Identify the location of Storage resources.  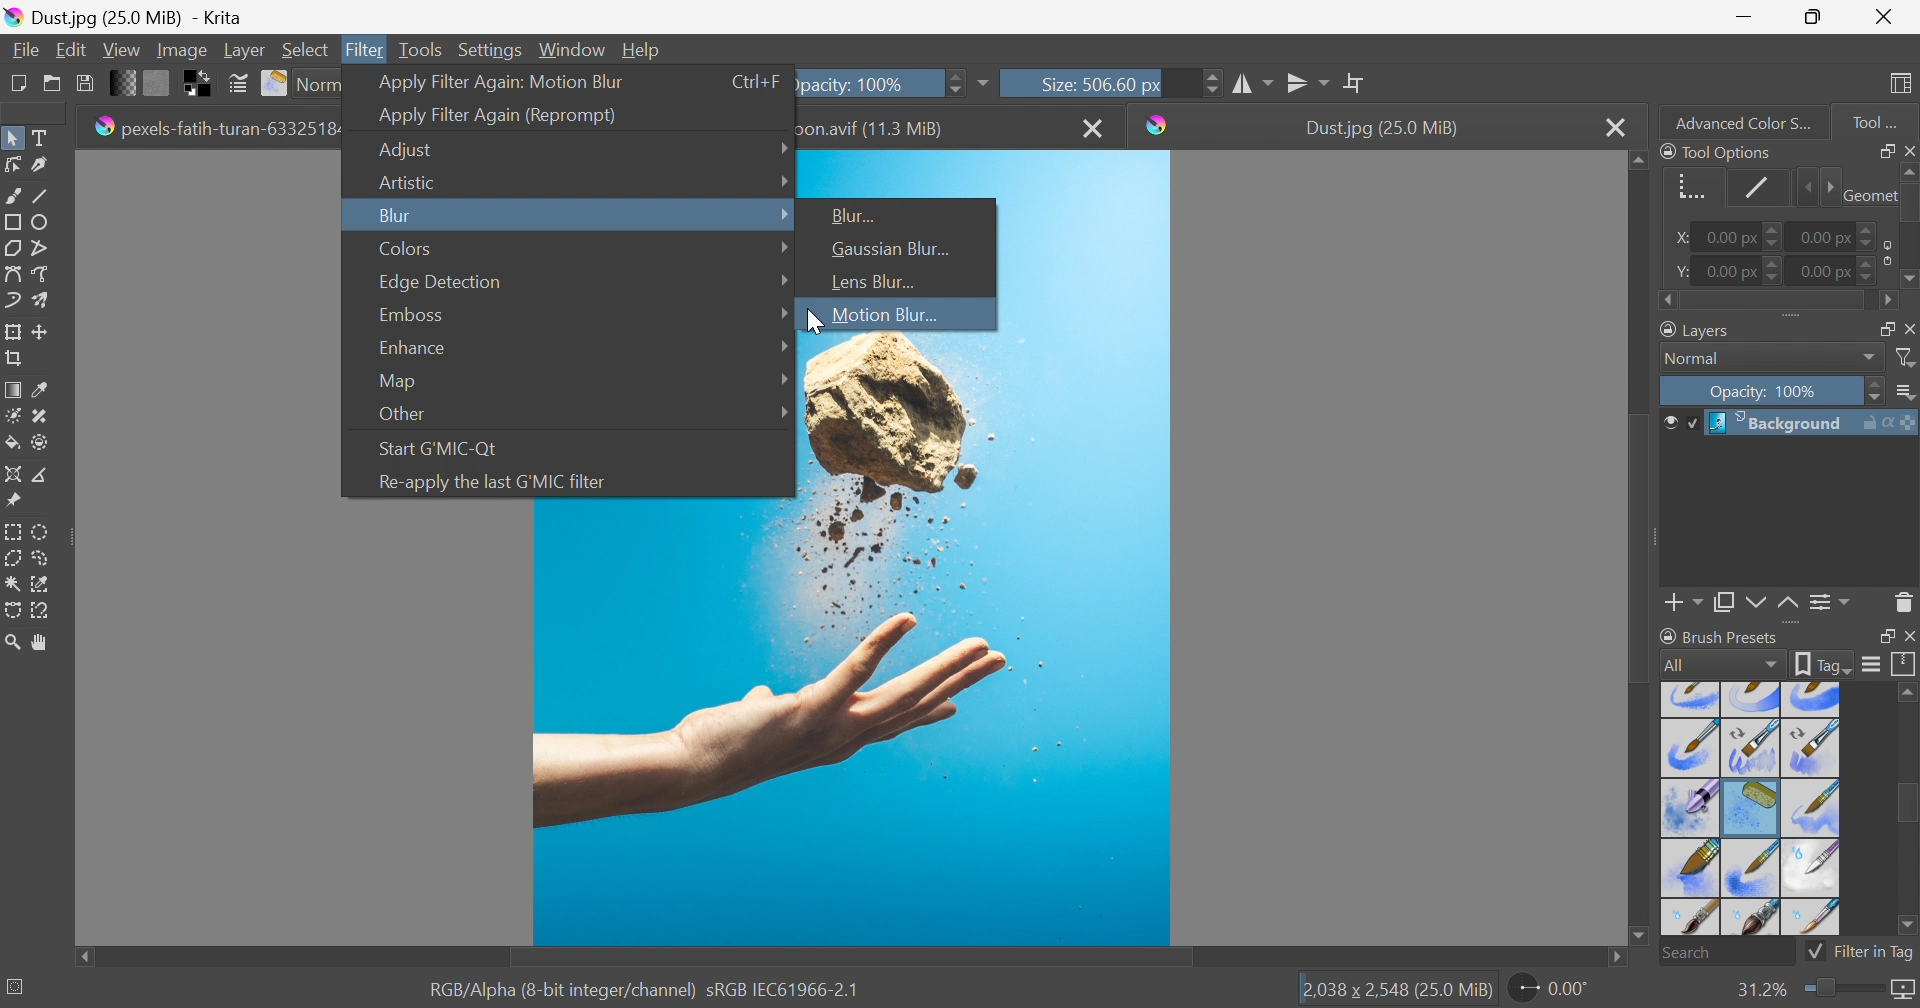
(1904, 665).